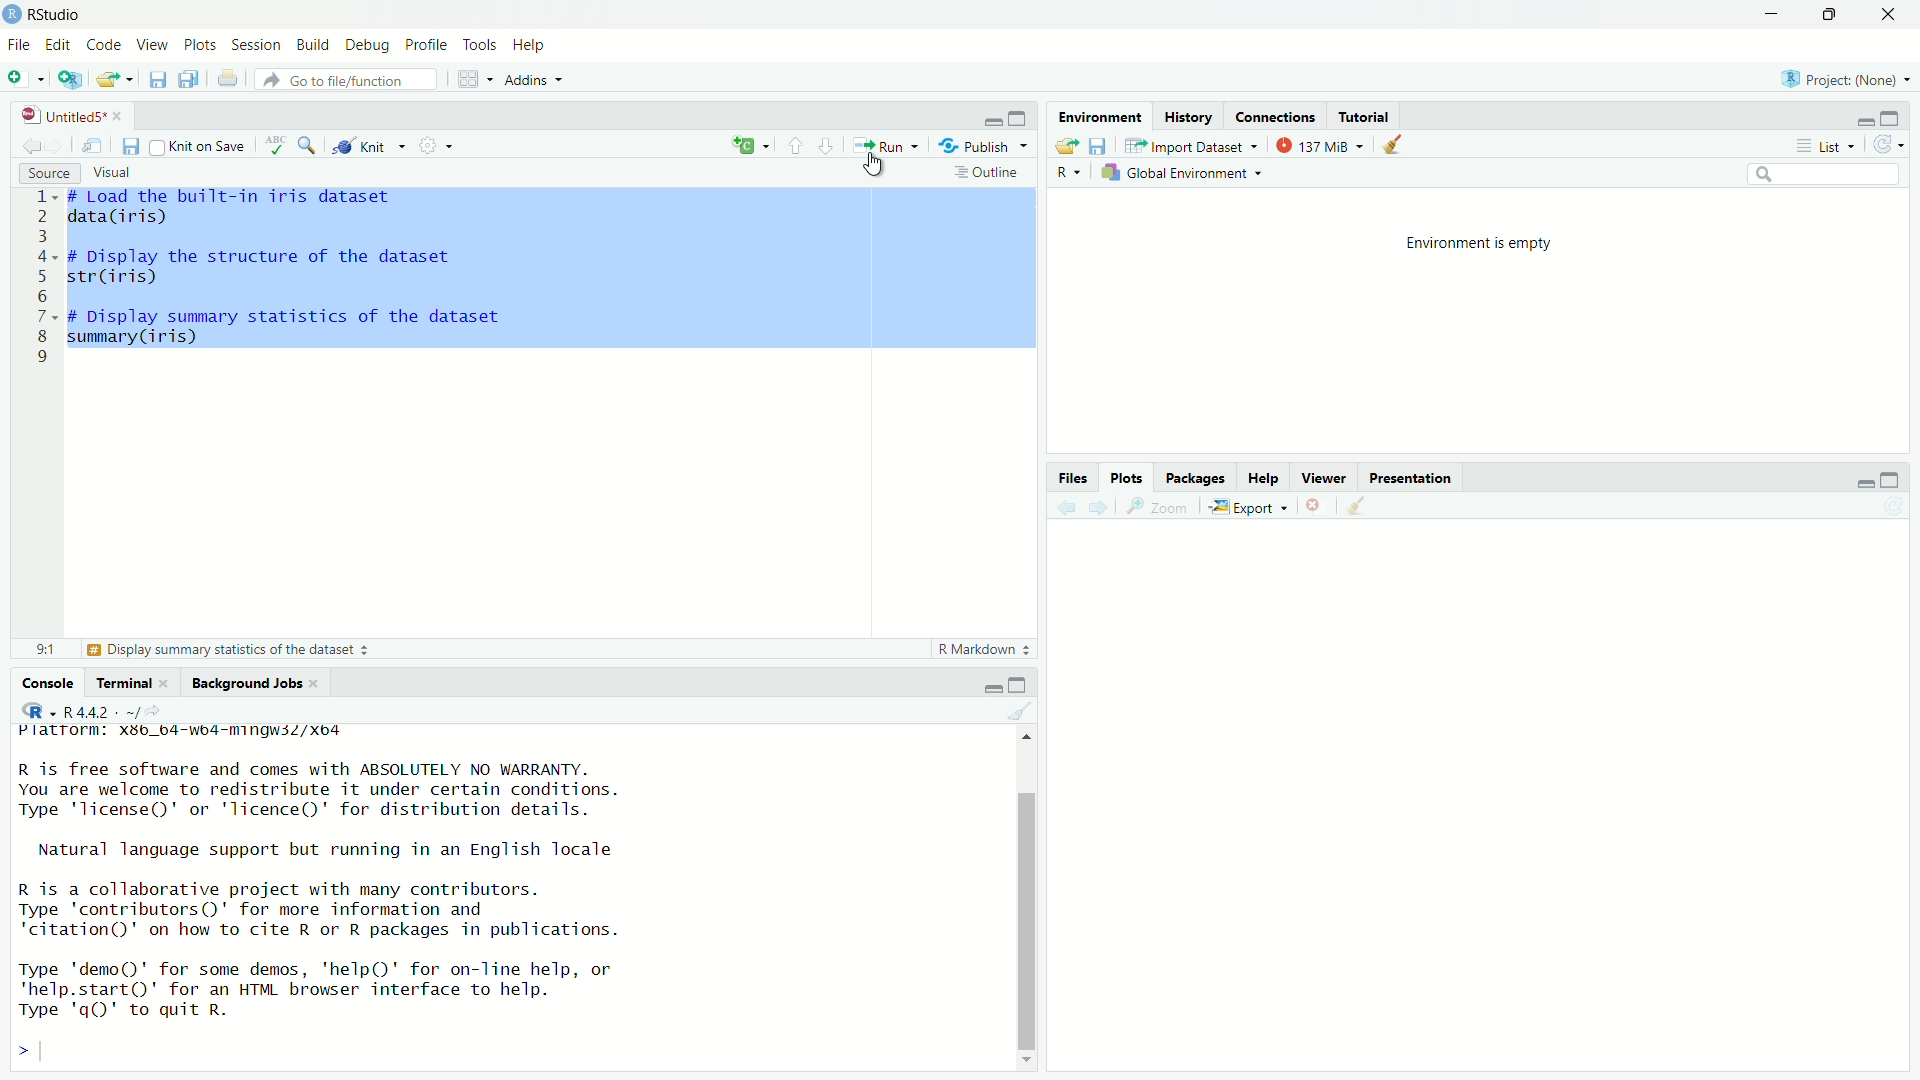 This screenshot has height=1080, width=1920. Describe the element at coordinates (751, 143) in the screenshot. I see `New Command` at that location.